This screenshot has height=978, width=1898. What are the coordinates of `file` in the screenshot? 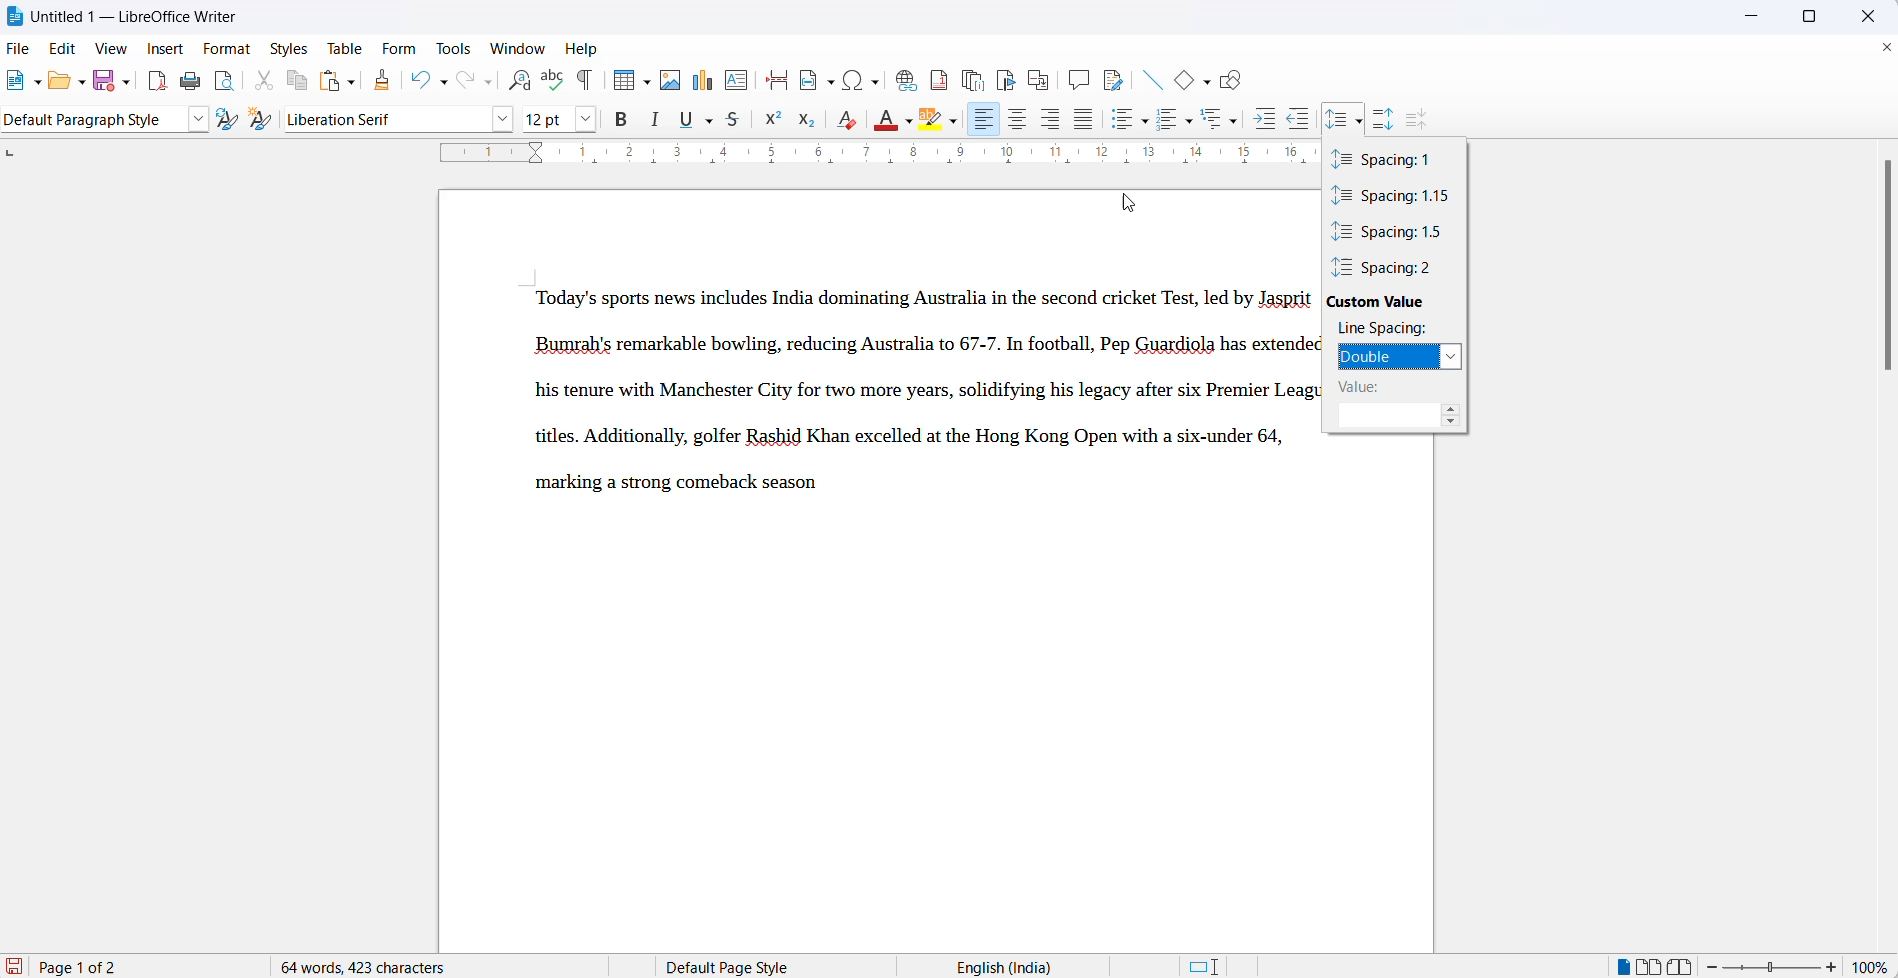 It's located at (17, 48).